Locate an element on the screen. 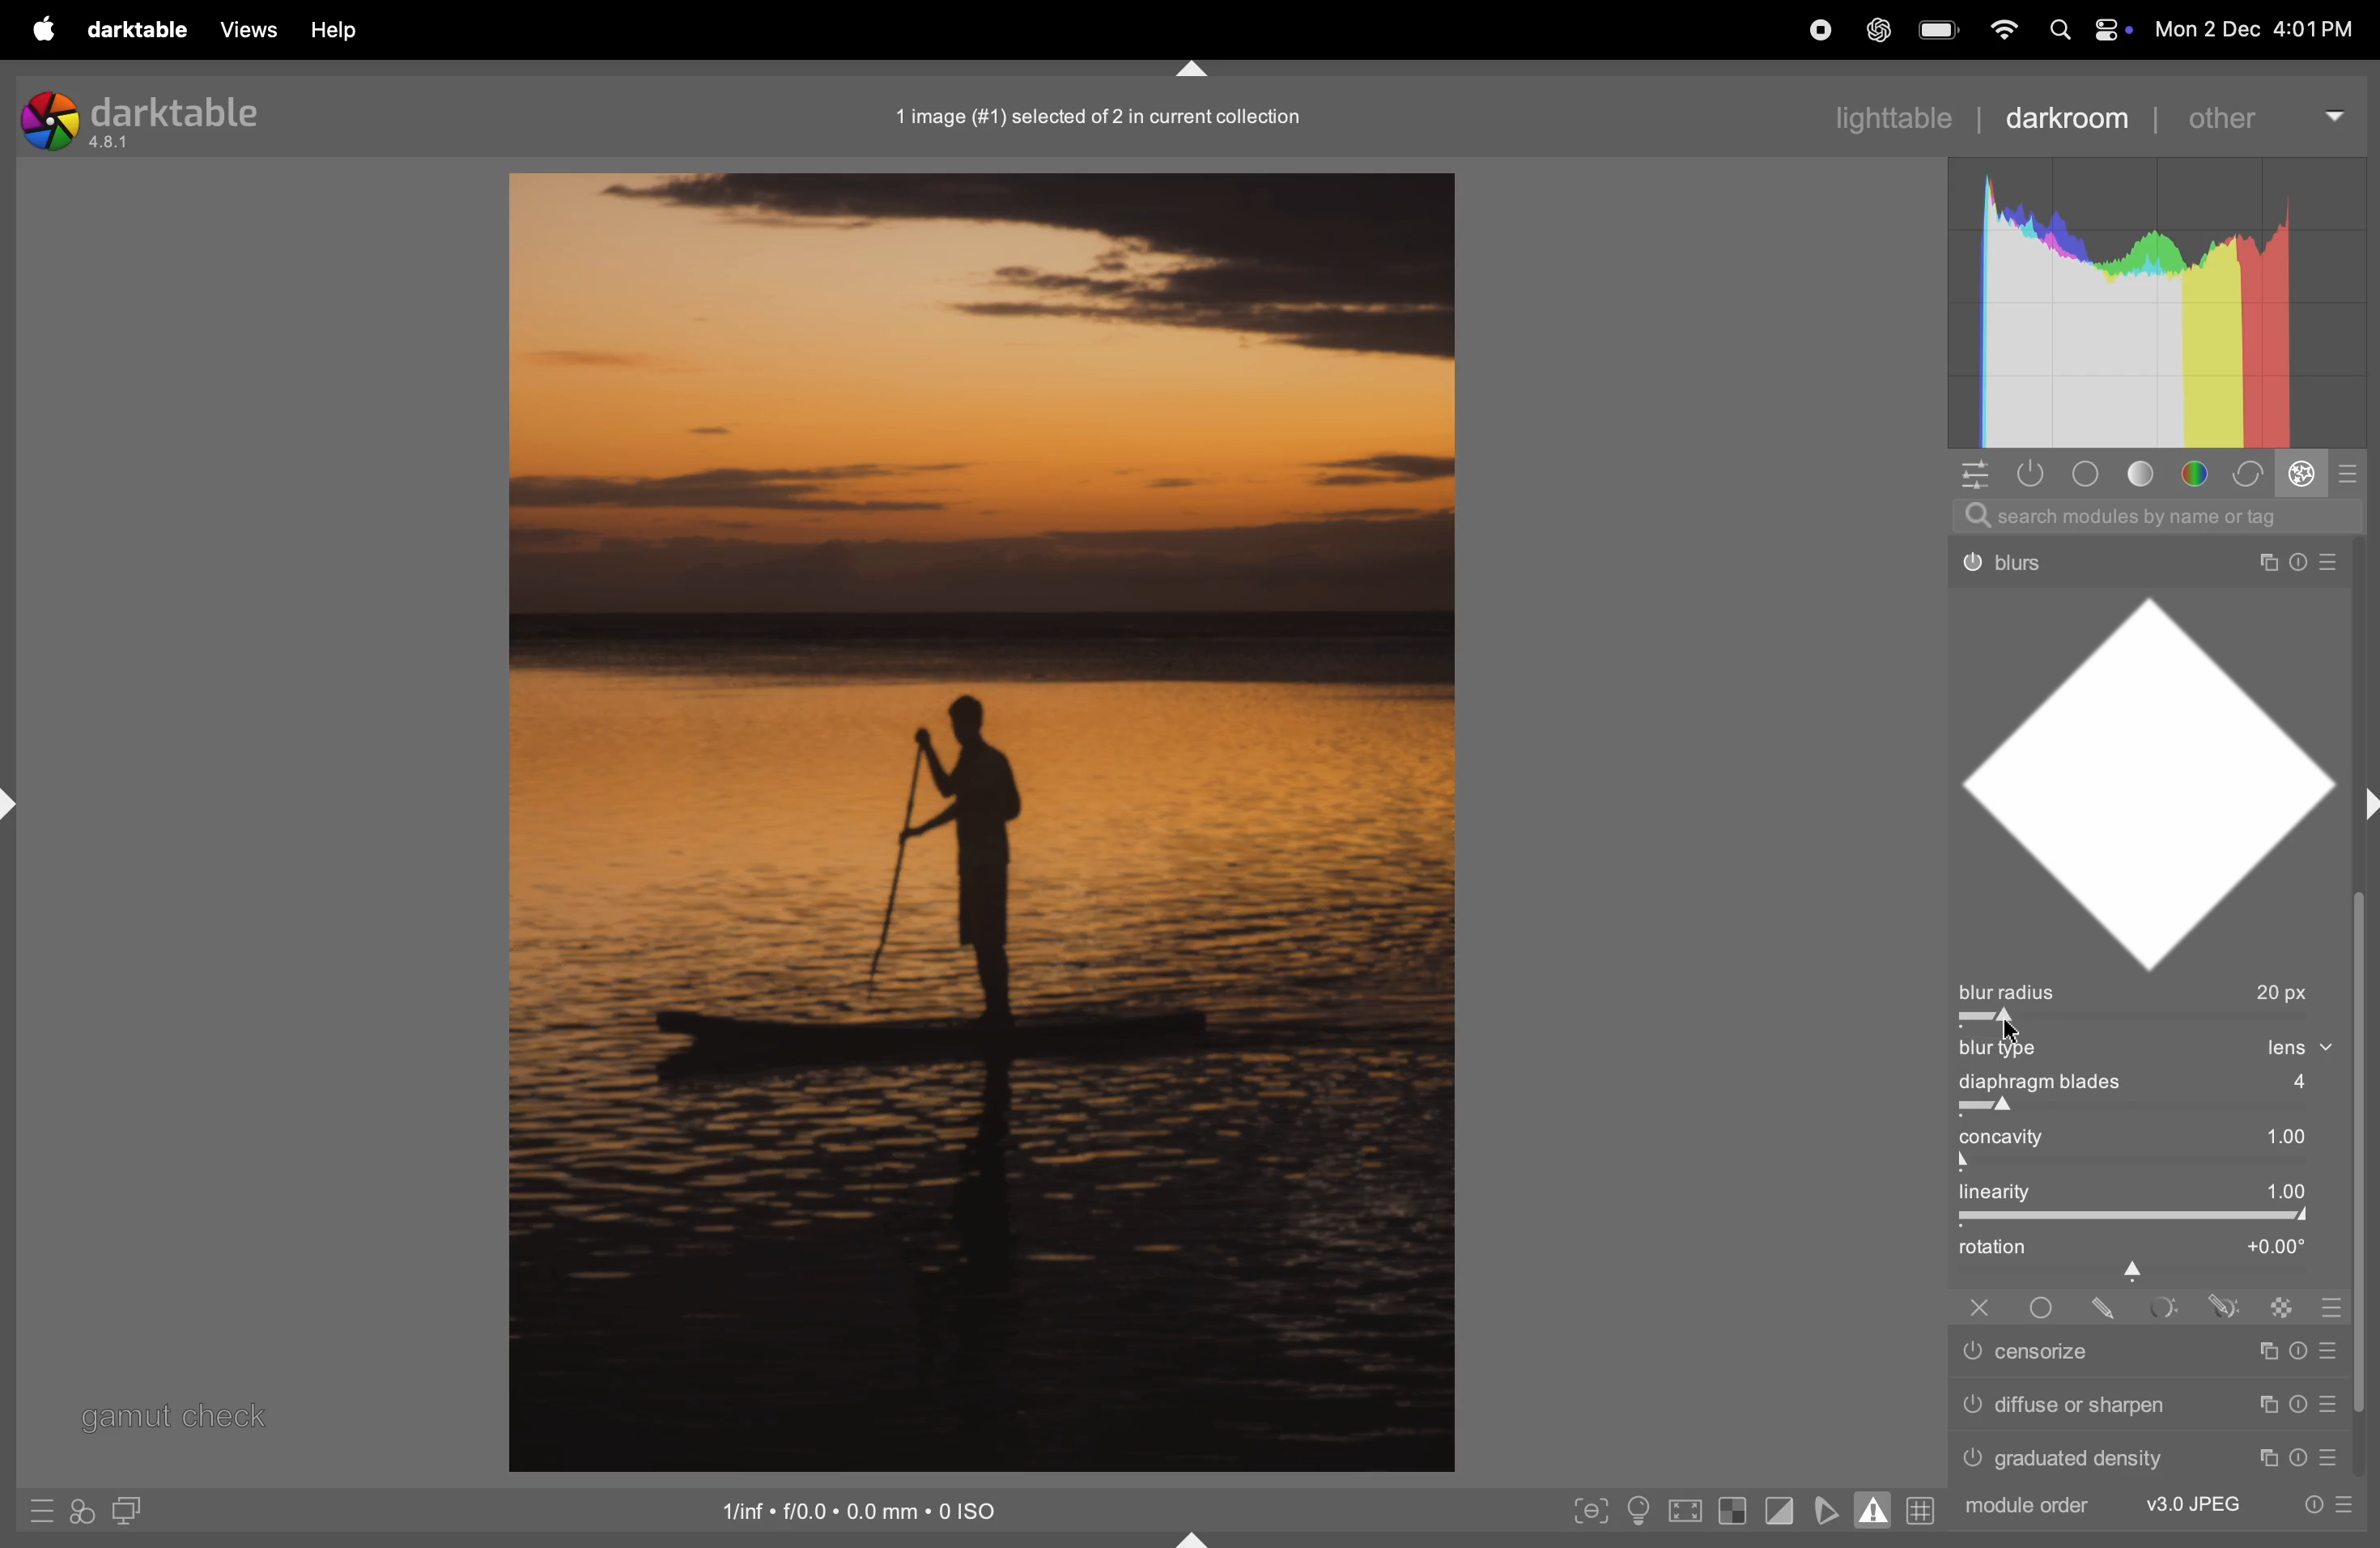 Image resolution: width=2380 pixels, height=1548 pixels. toggle clipping indication is located at coordinates (1778, 1513).